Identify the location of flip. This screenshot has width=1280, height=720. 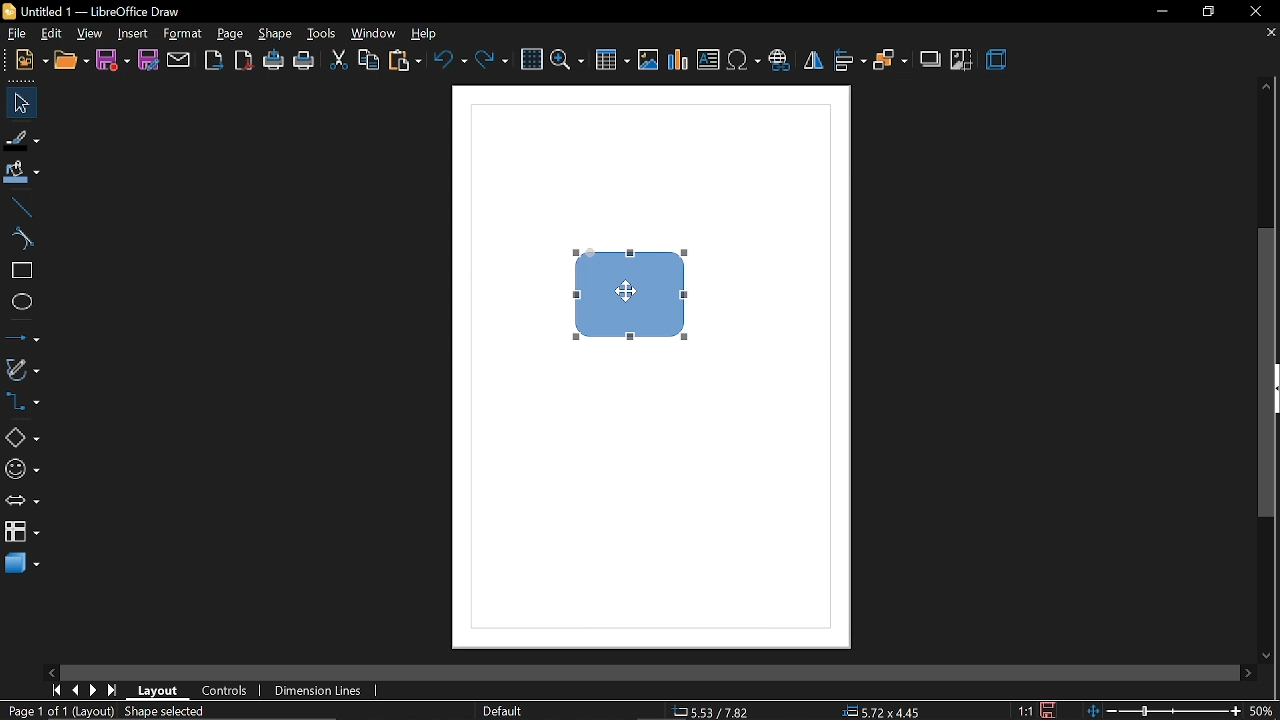
(813, 60).